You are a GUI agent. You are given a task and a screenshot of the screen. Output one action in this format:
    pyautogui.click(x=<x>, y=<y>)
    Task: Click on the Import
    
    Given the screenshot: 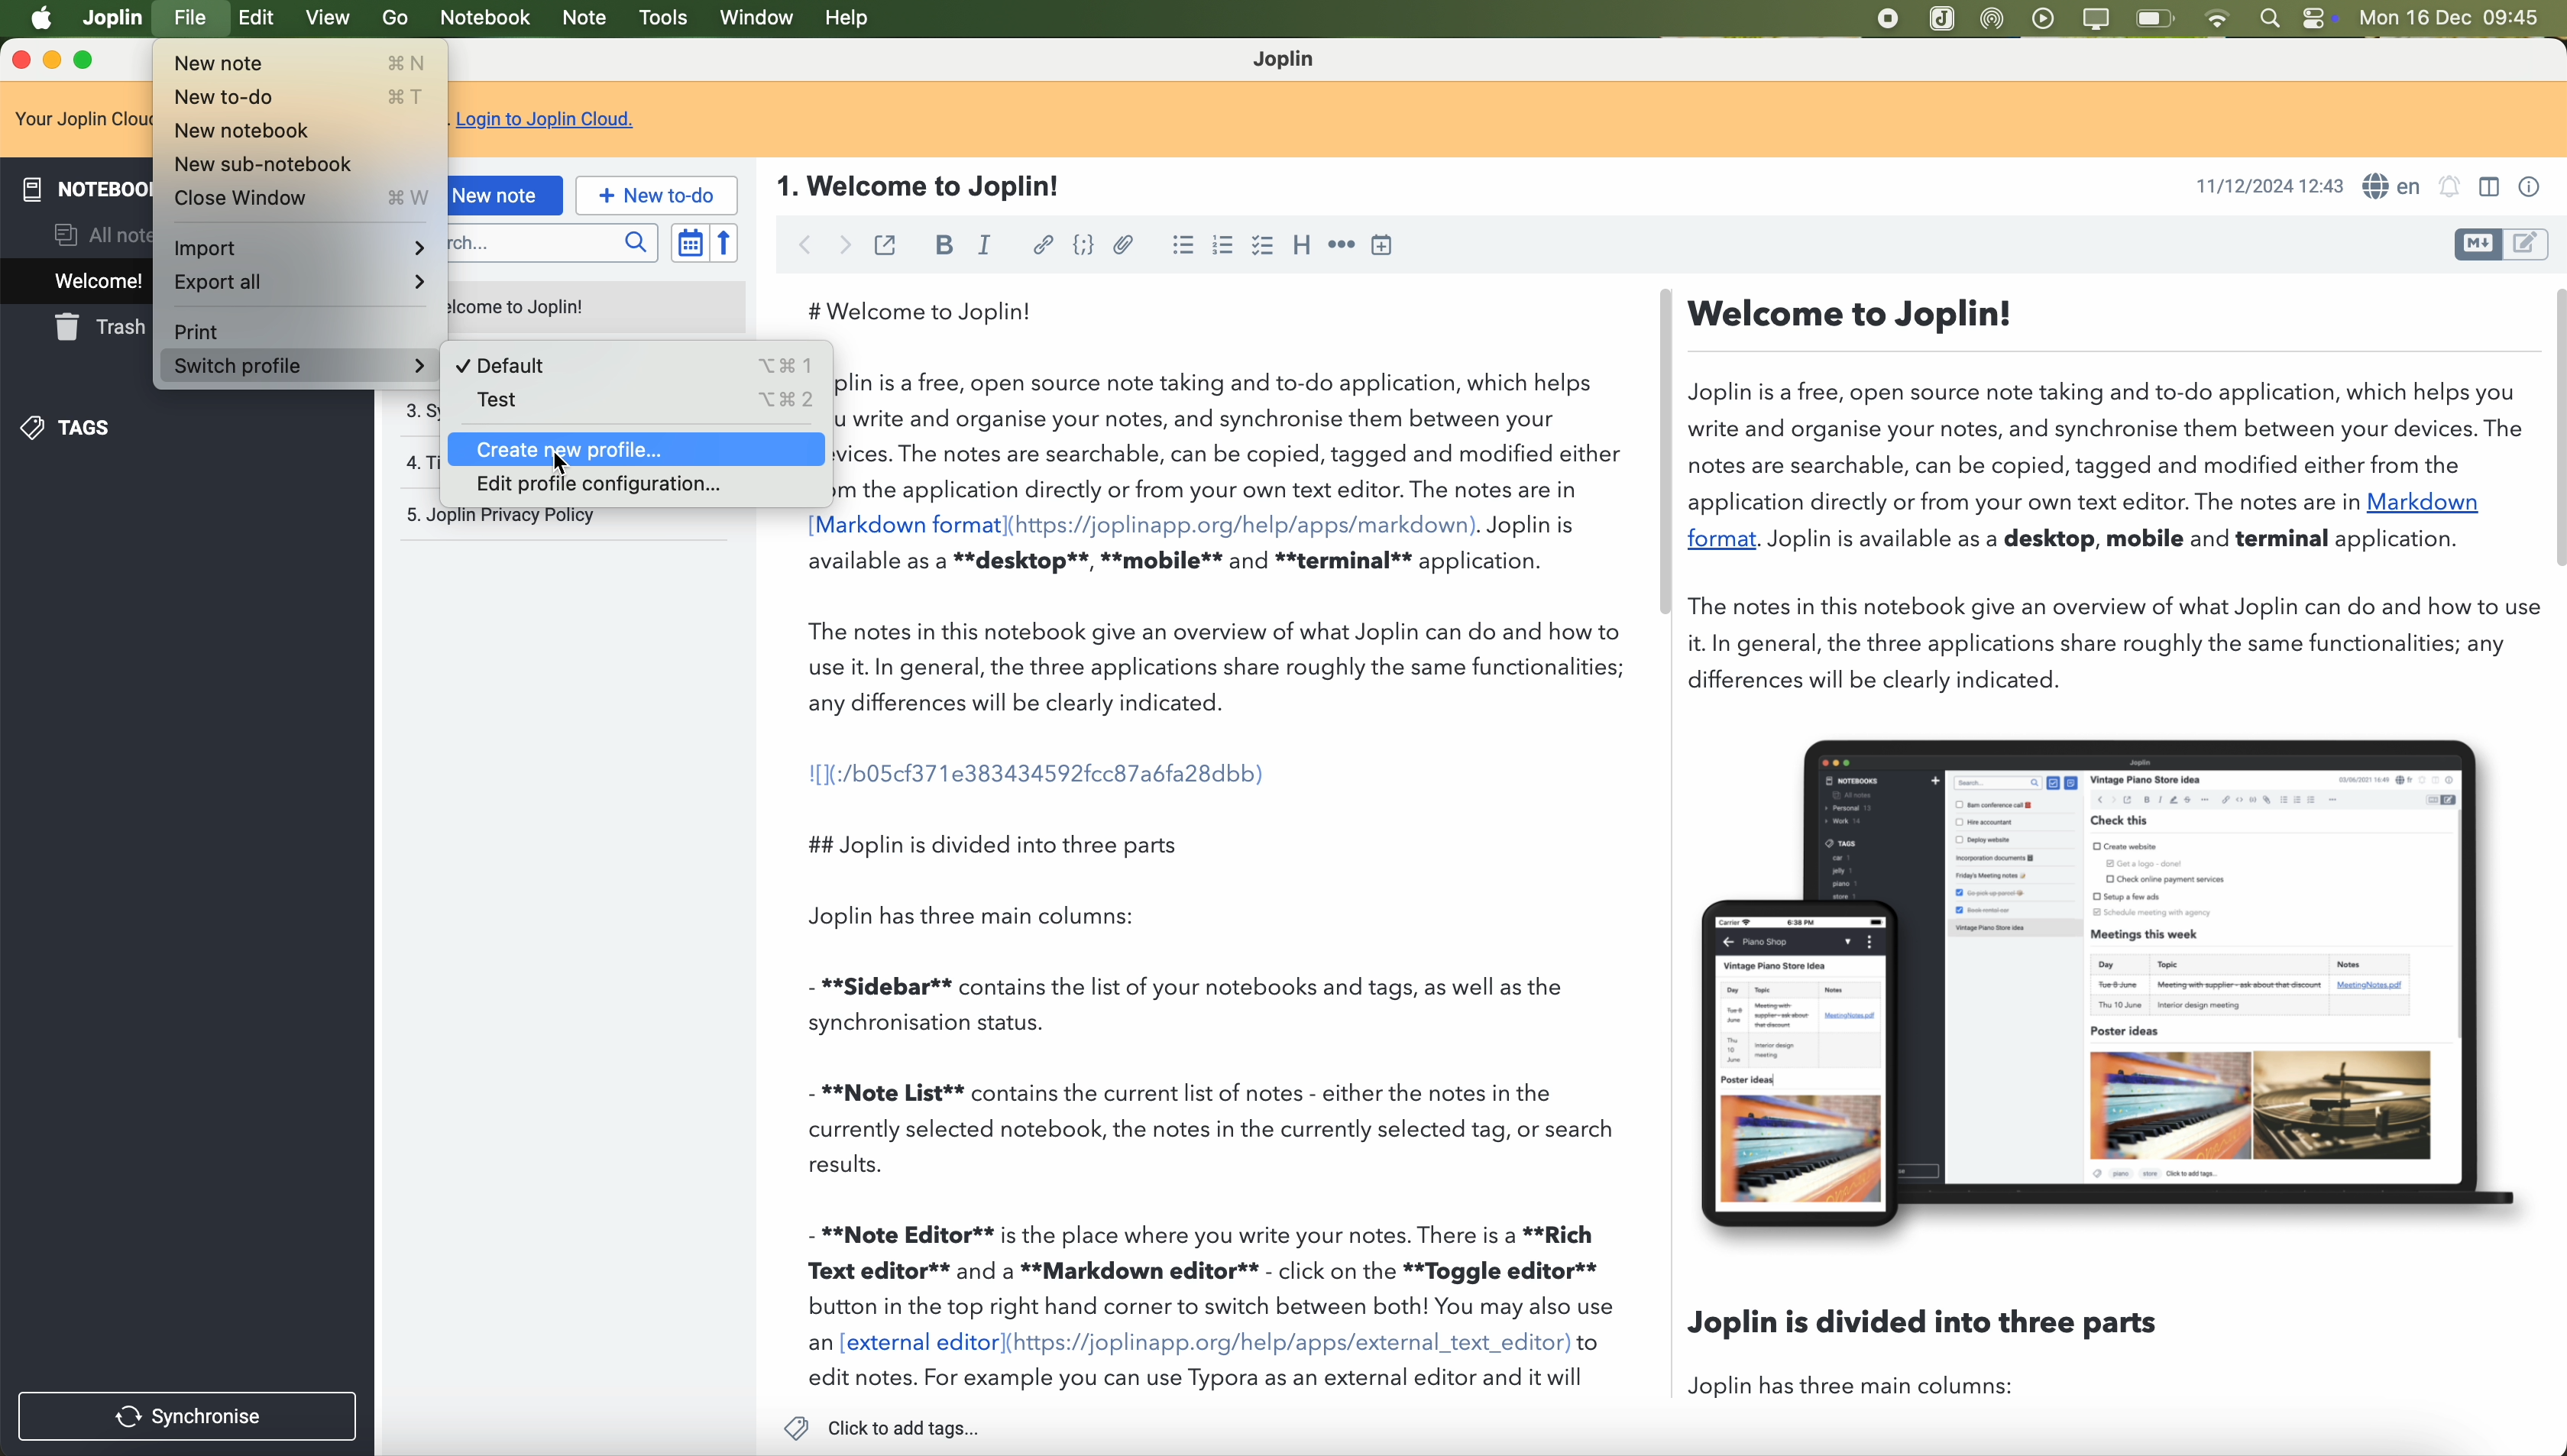 What is the action you would take?
    pyautogui.click(x=301, y=245)
    